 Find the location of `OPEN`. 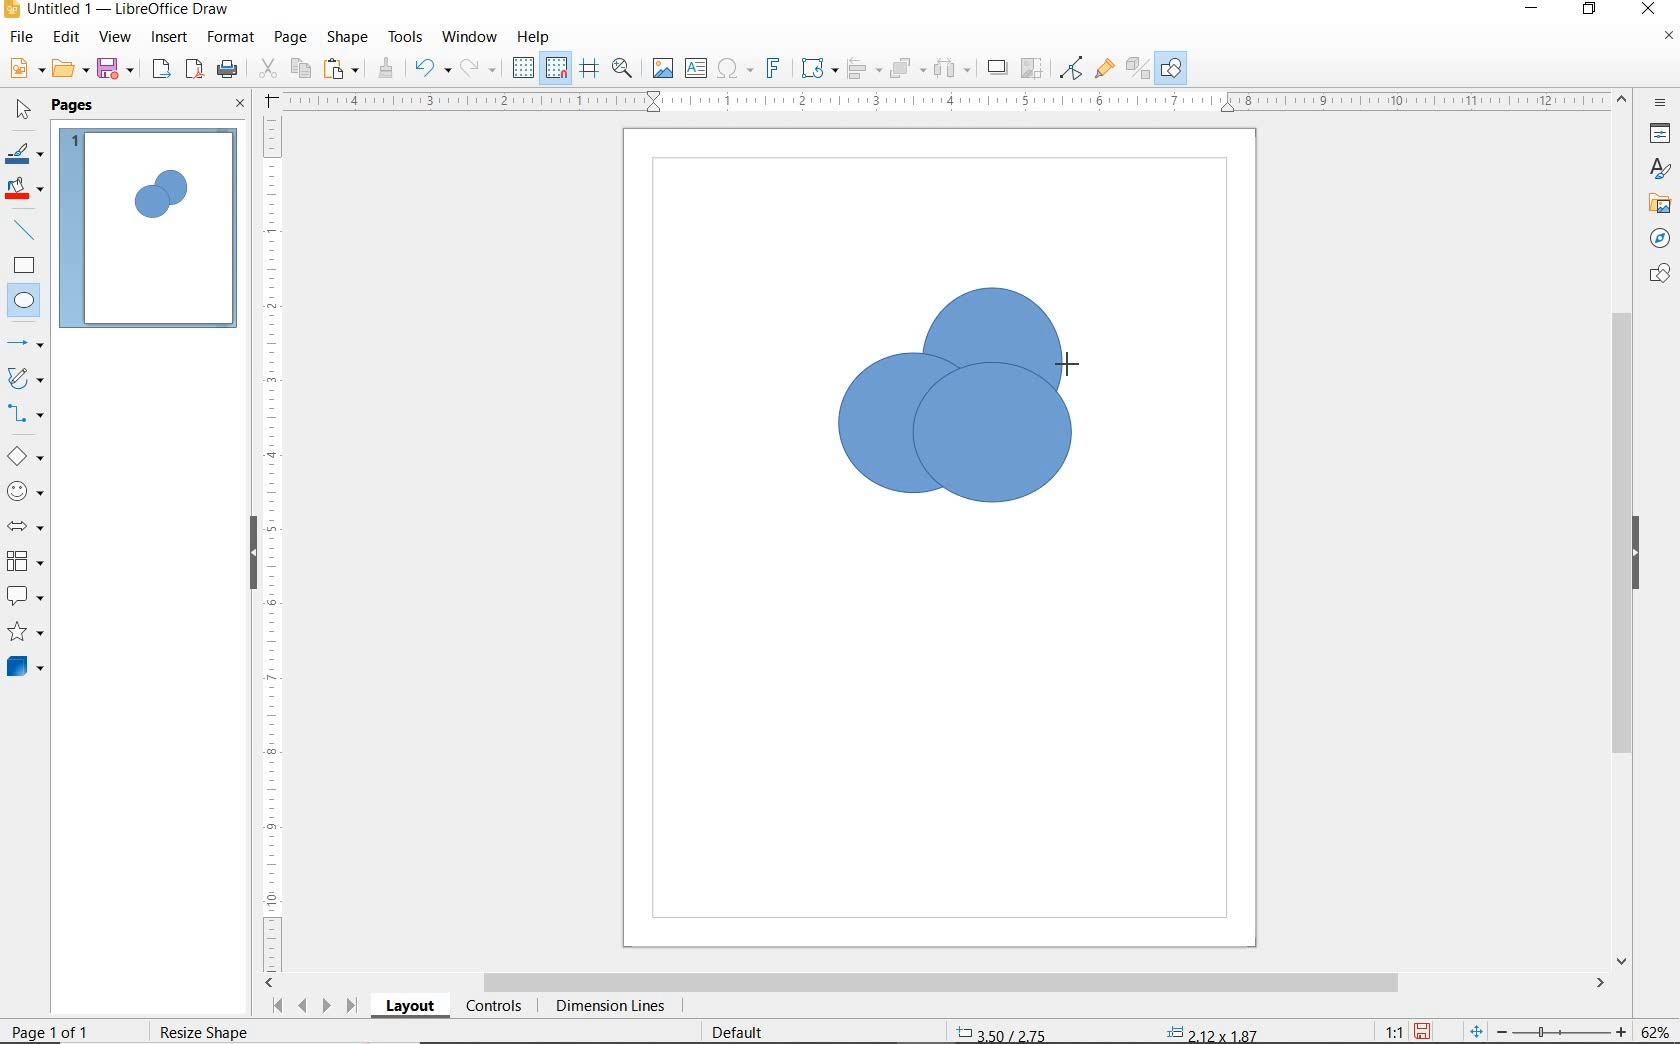

OPEN is located at coordinates (70, 71).